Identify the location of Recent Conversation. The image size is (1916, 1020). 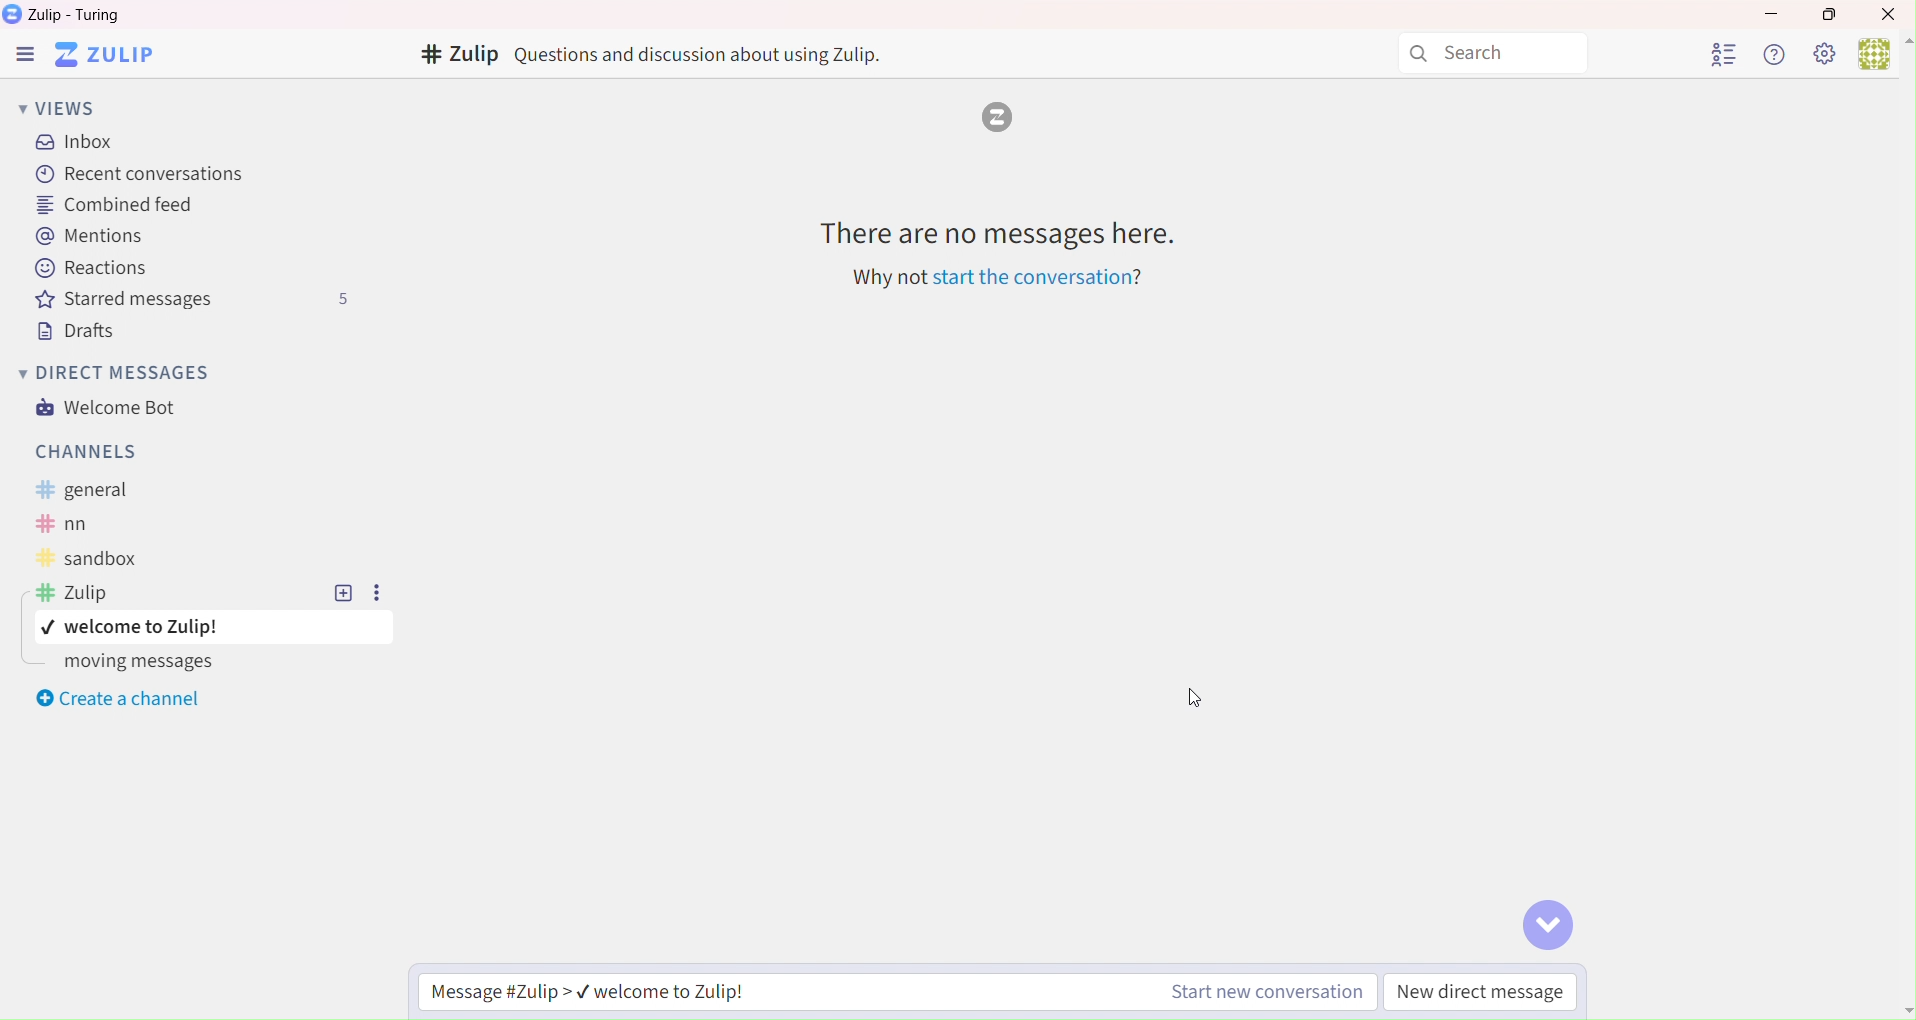
(133, 176).